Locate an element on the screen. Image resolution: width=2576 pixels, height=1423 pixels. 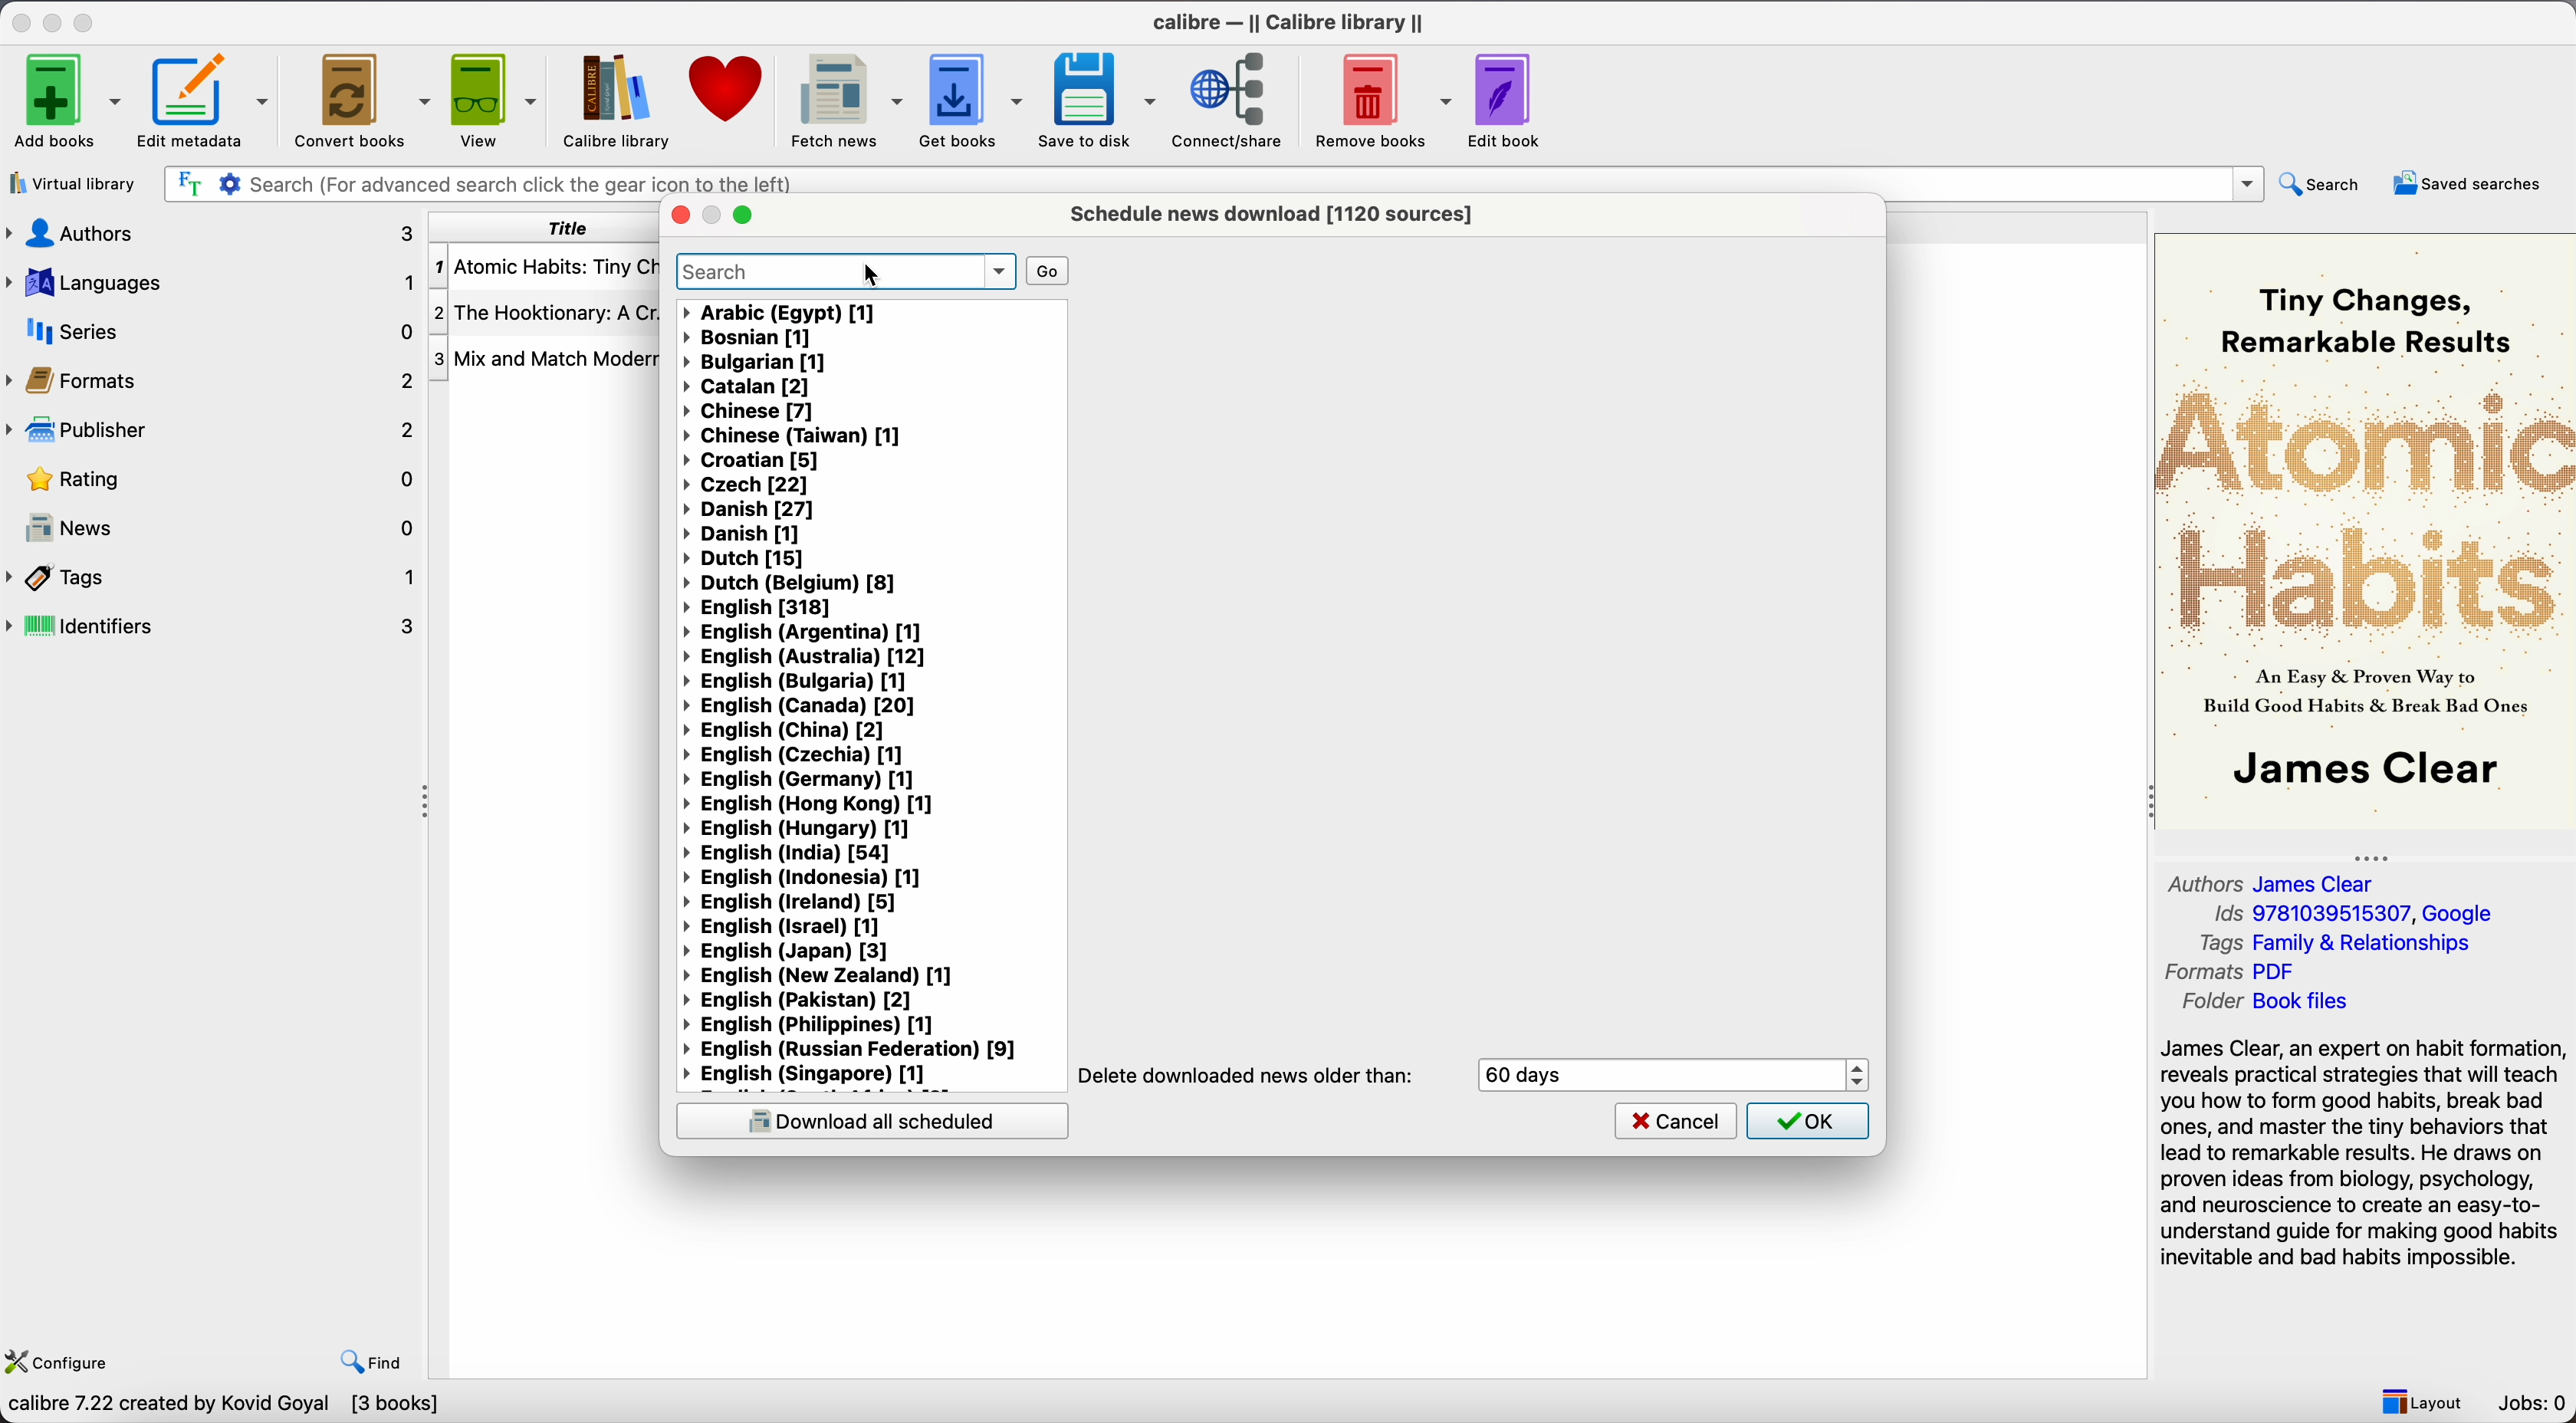
bosnian [1] is located at coordinates (752, 339).